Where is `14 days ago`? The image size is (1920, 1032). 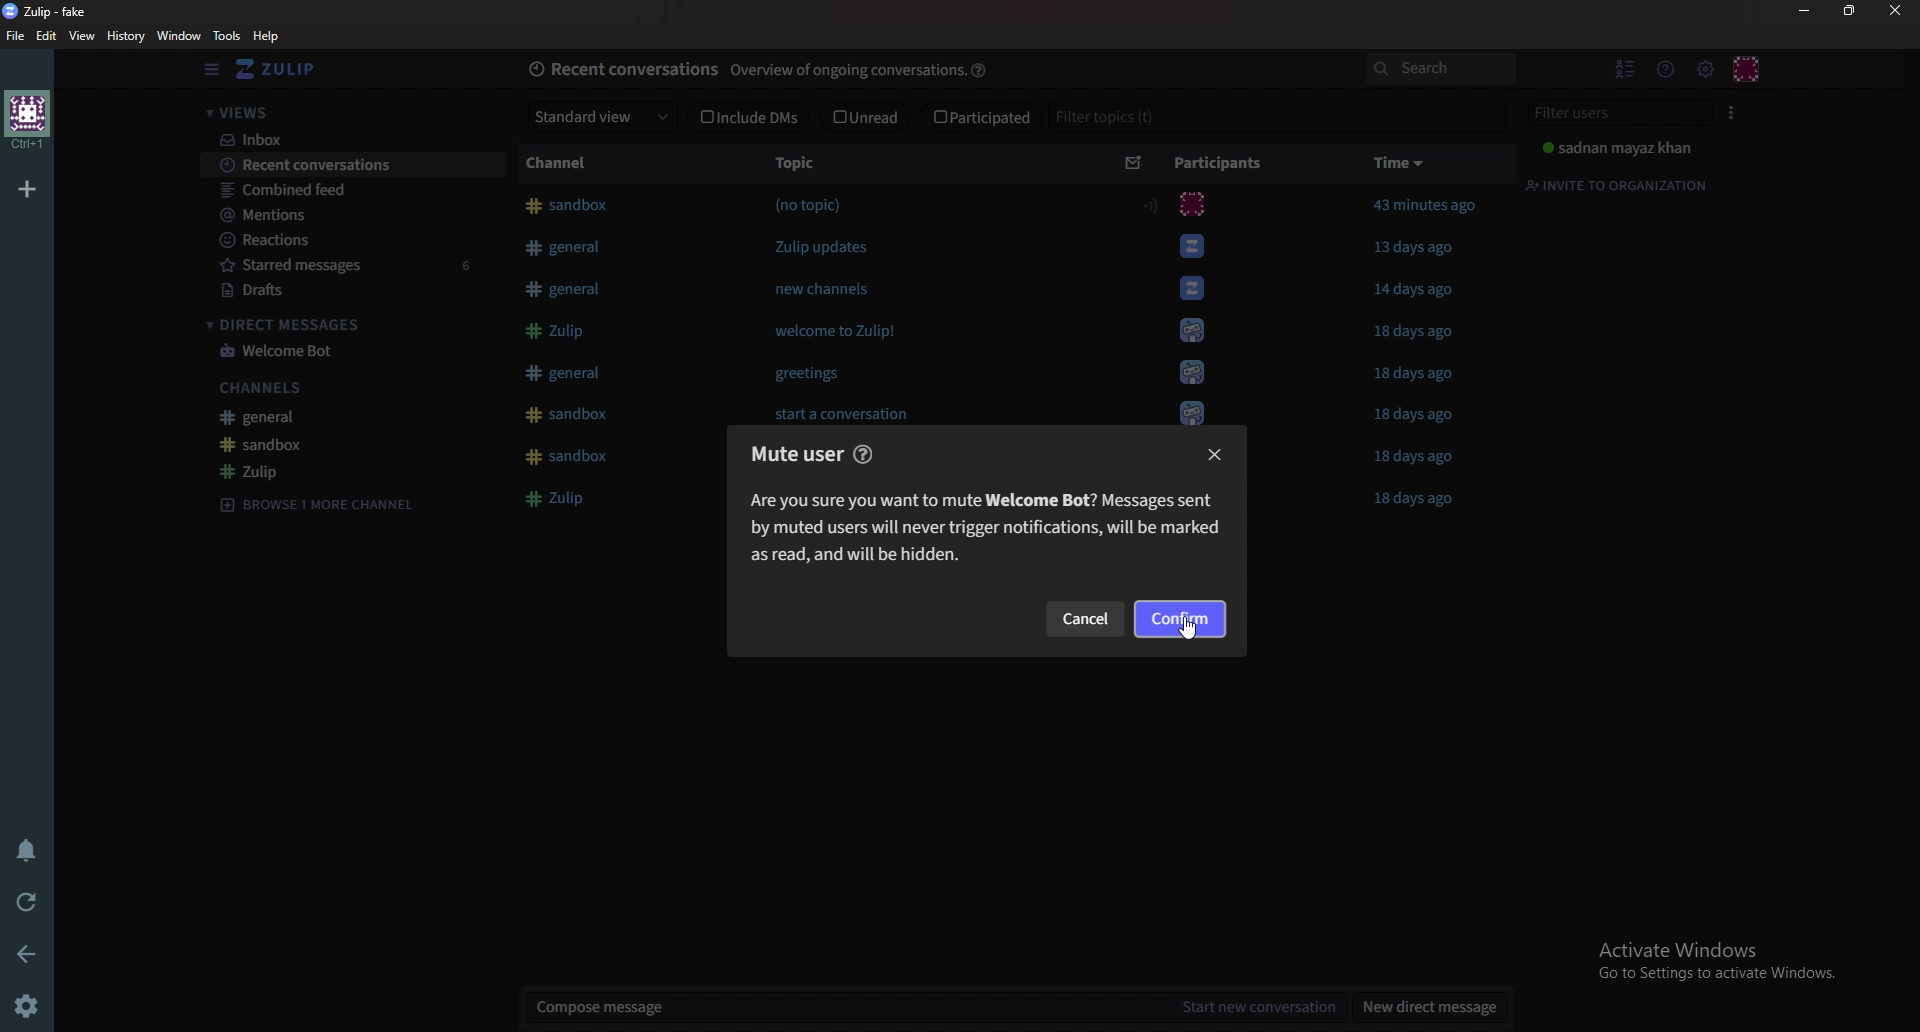
14 days ago is located at coordinates (1419, 289).